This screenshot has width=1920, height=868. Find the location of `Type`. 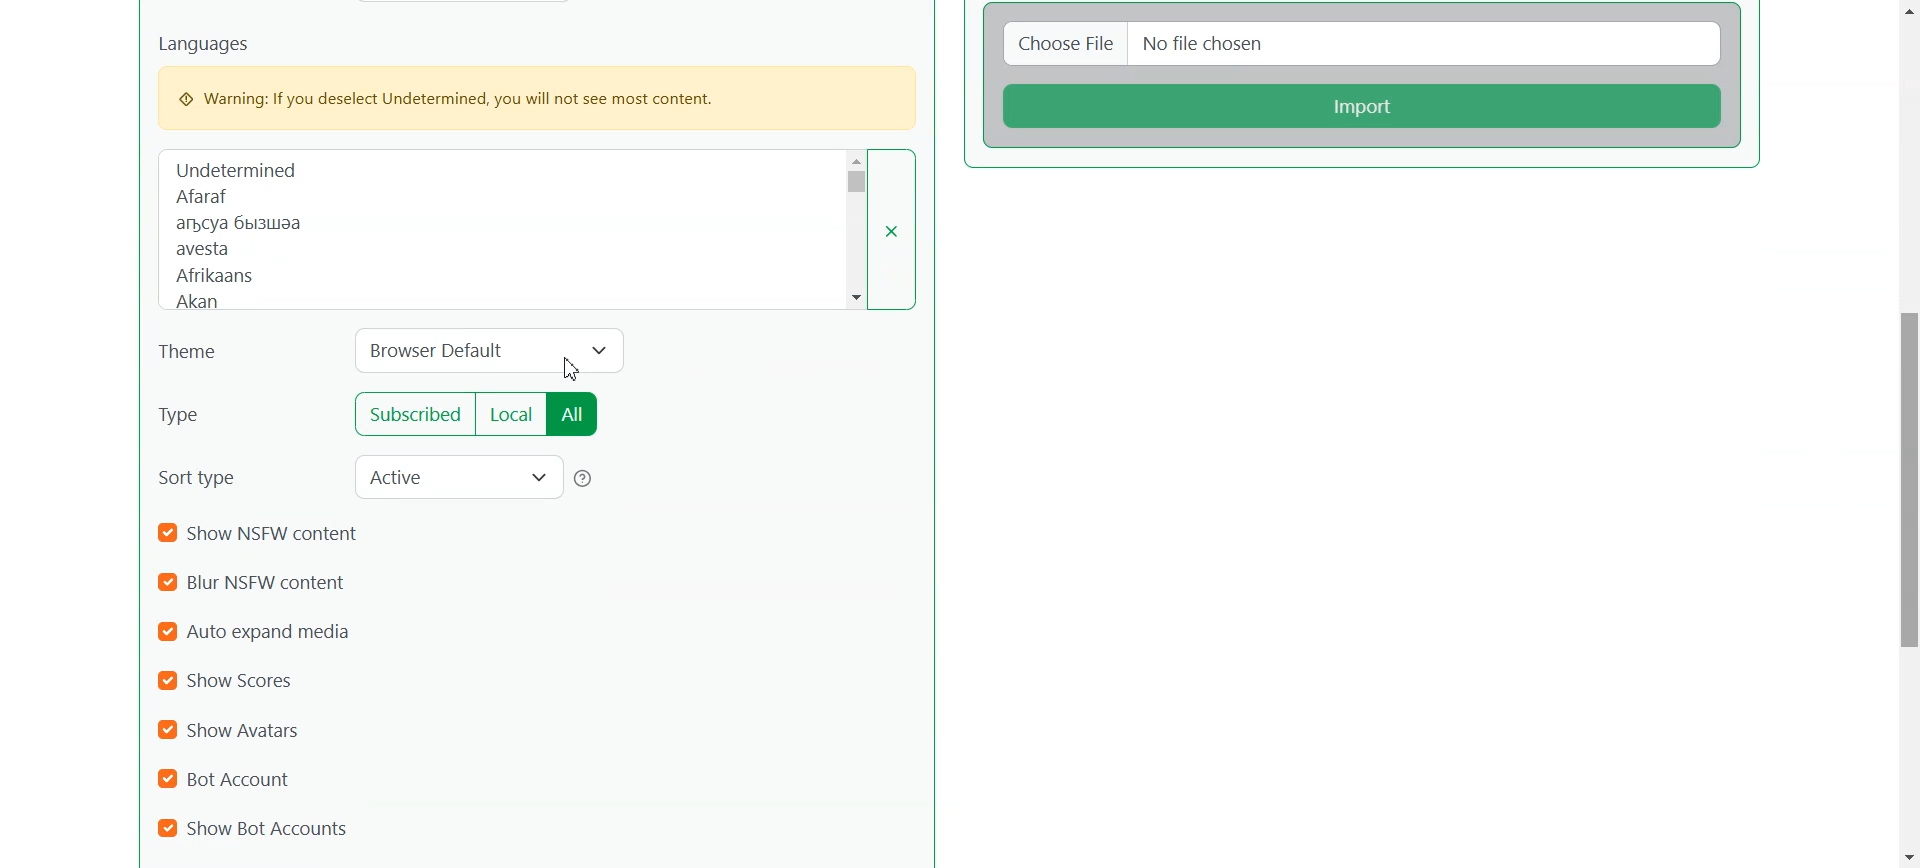

Type is located at coordinates (226, 414).